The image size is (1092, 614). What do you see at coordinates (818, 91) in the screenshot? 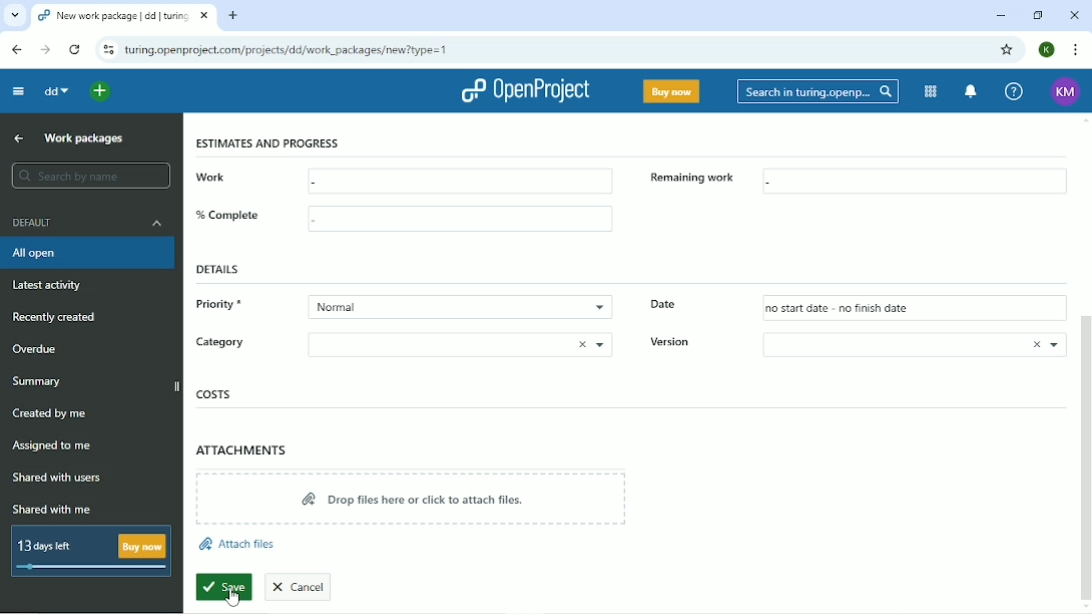
I see `Search in turing.openproject.com` at bounding box center [818, 91].